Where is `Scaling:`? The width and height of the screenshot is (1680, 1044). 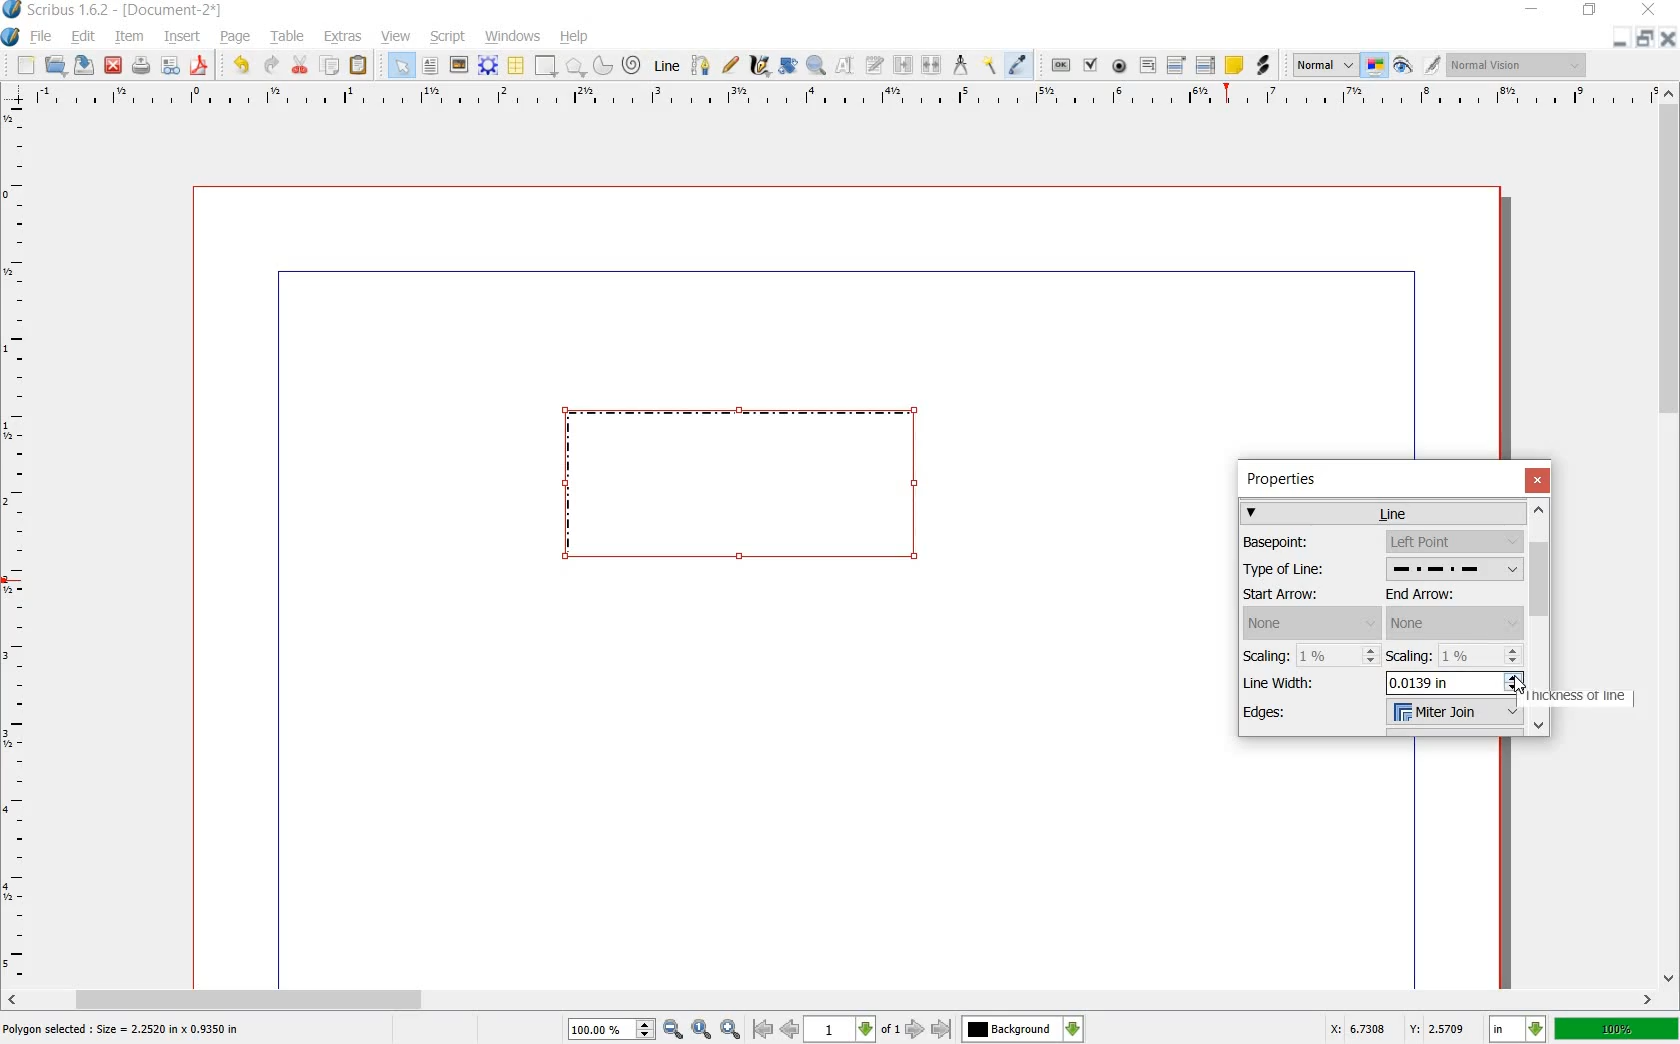
Scaling: is located at coordinates (1410, 655).